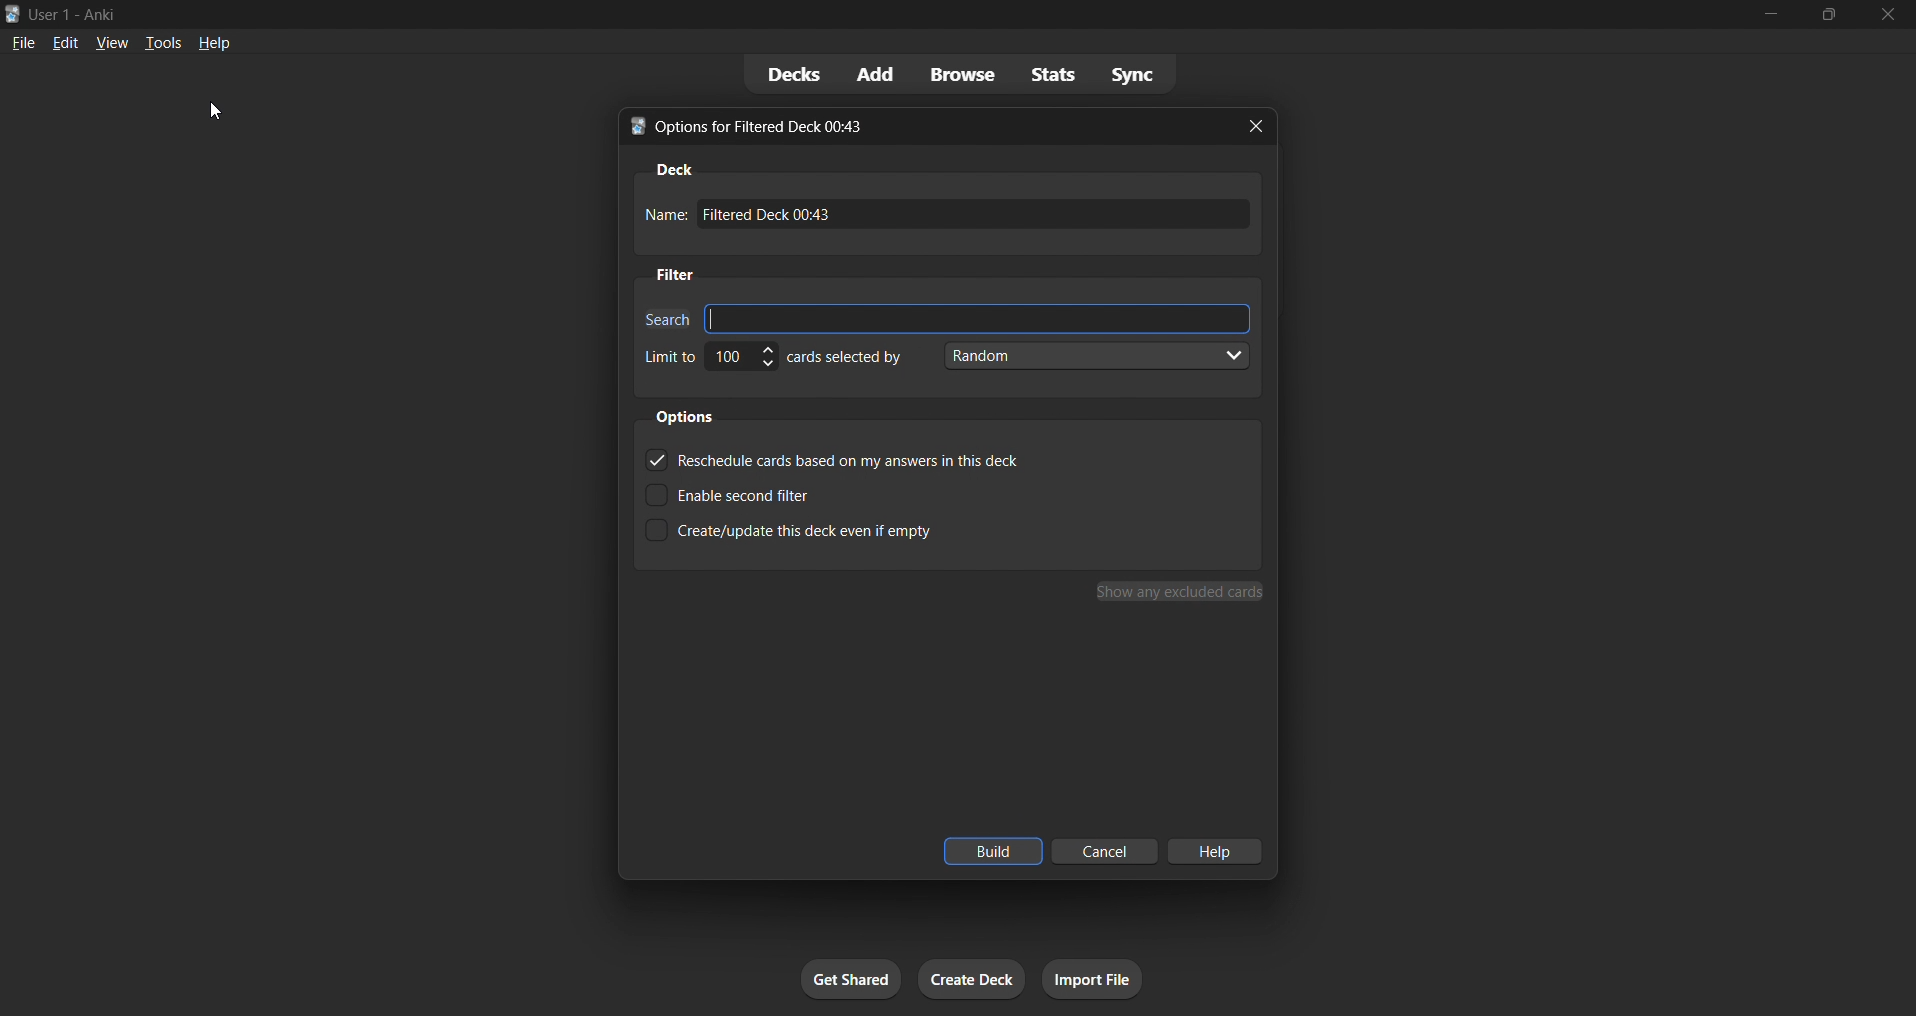 The height and width of the screenshot is (1016, 1916). I want to click on title bar, so click(823, 15).